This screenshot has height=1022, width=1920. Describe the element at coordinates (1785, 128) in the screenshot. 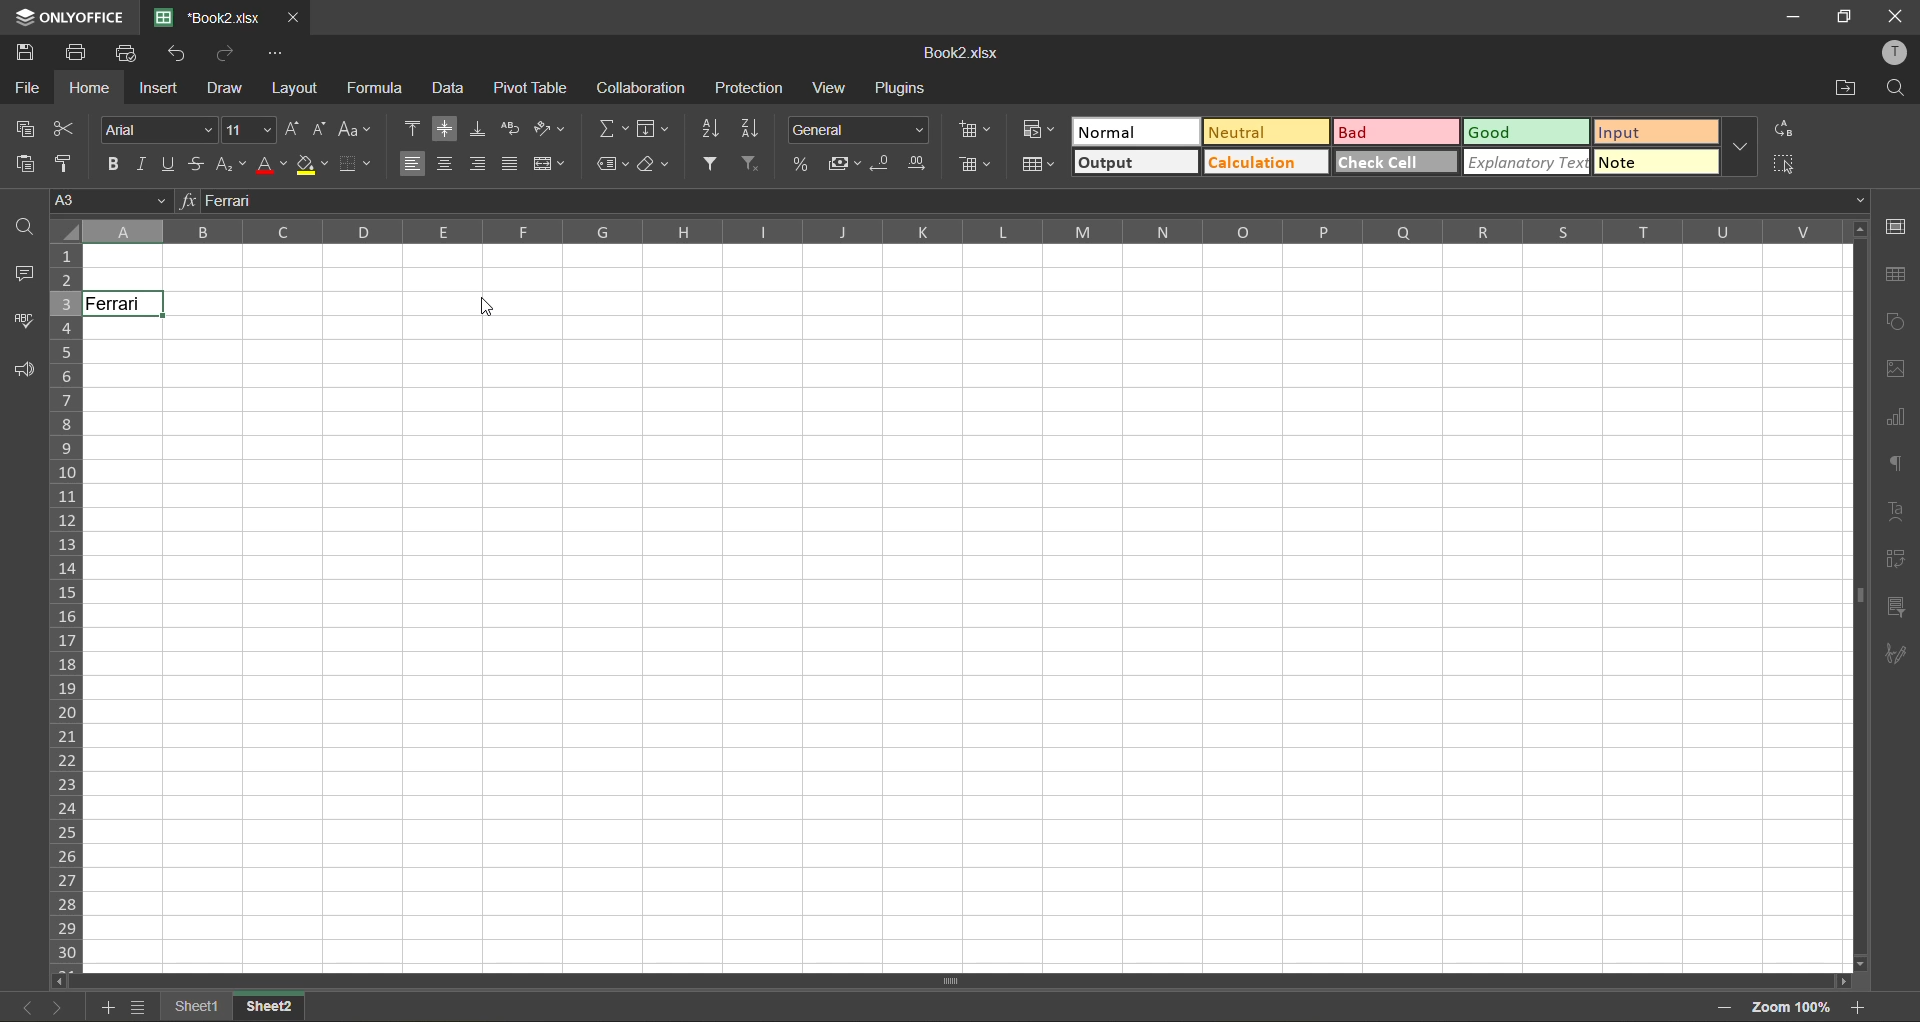

I see `replace` at that location.